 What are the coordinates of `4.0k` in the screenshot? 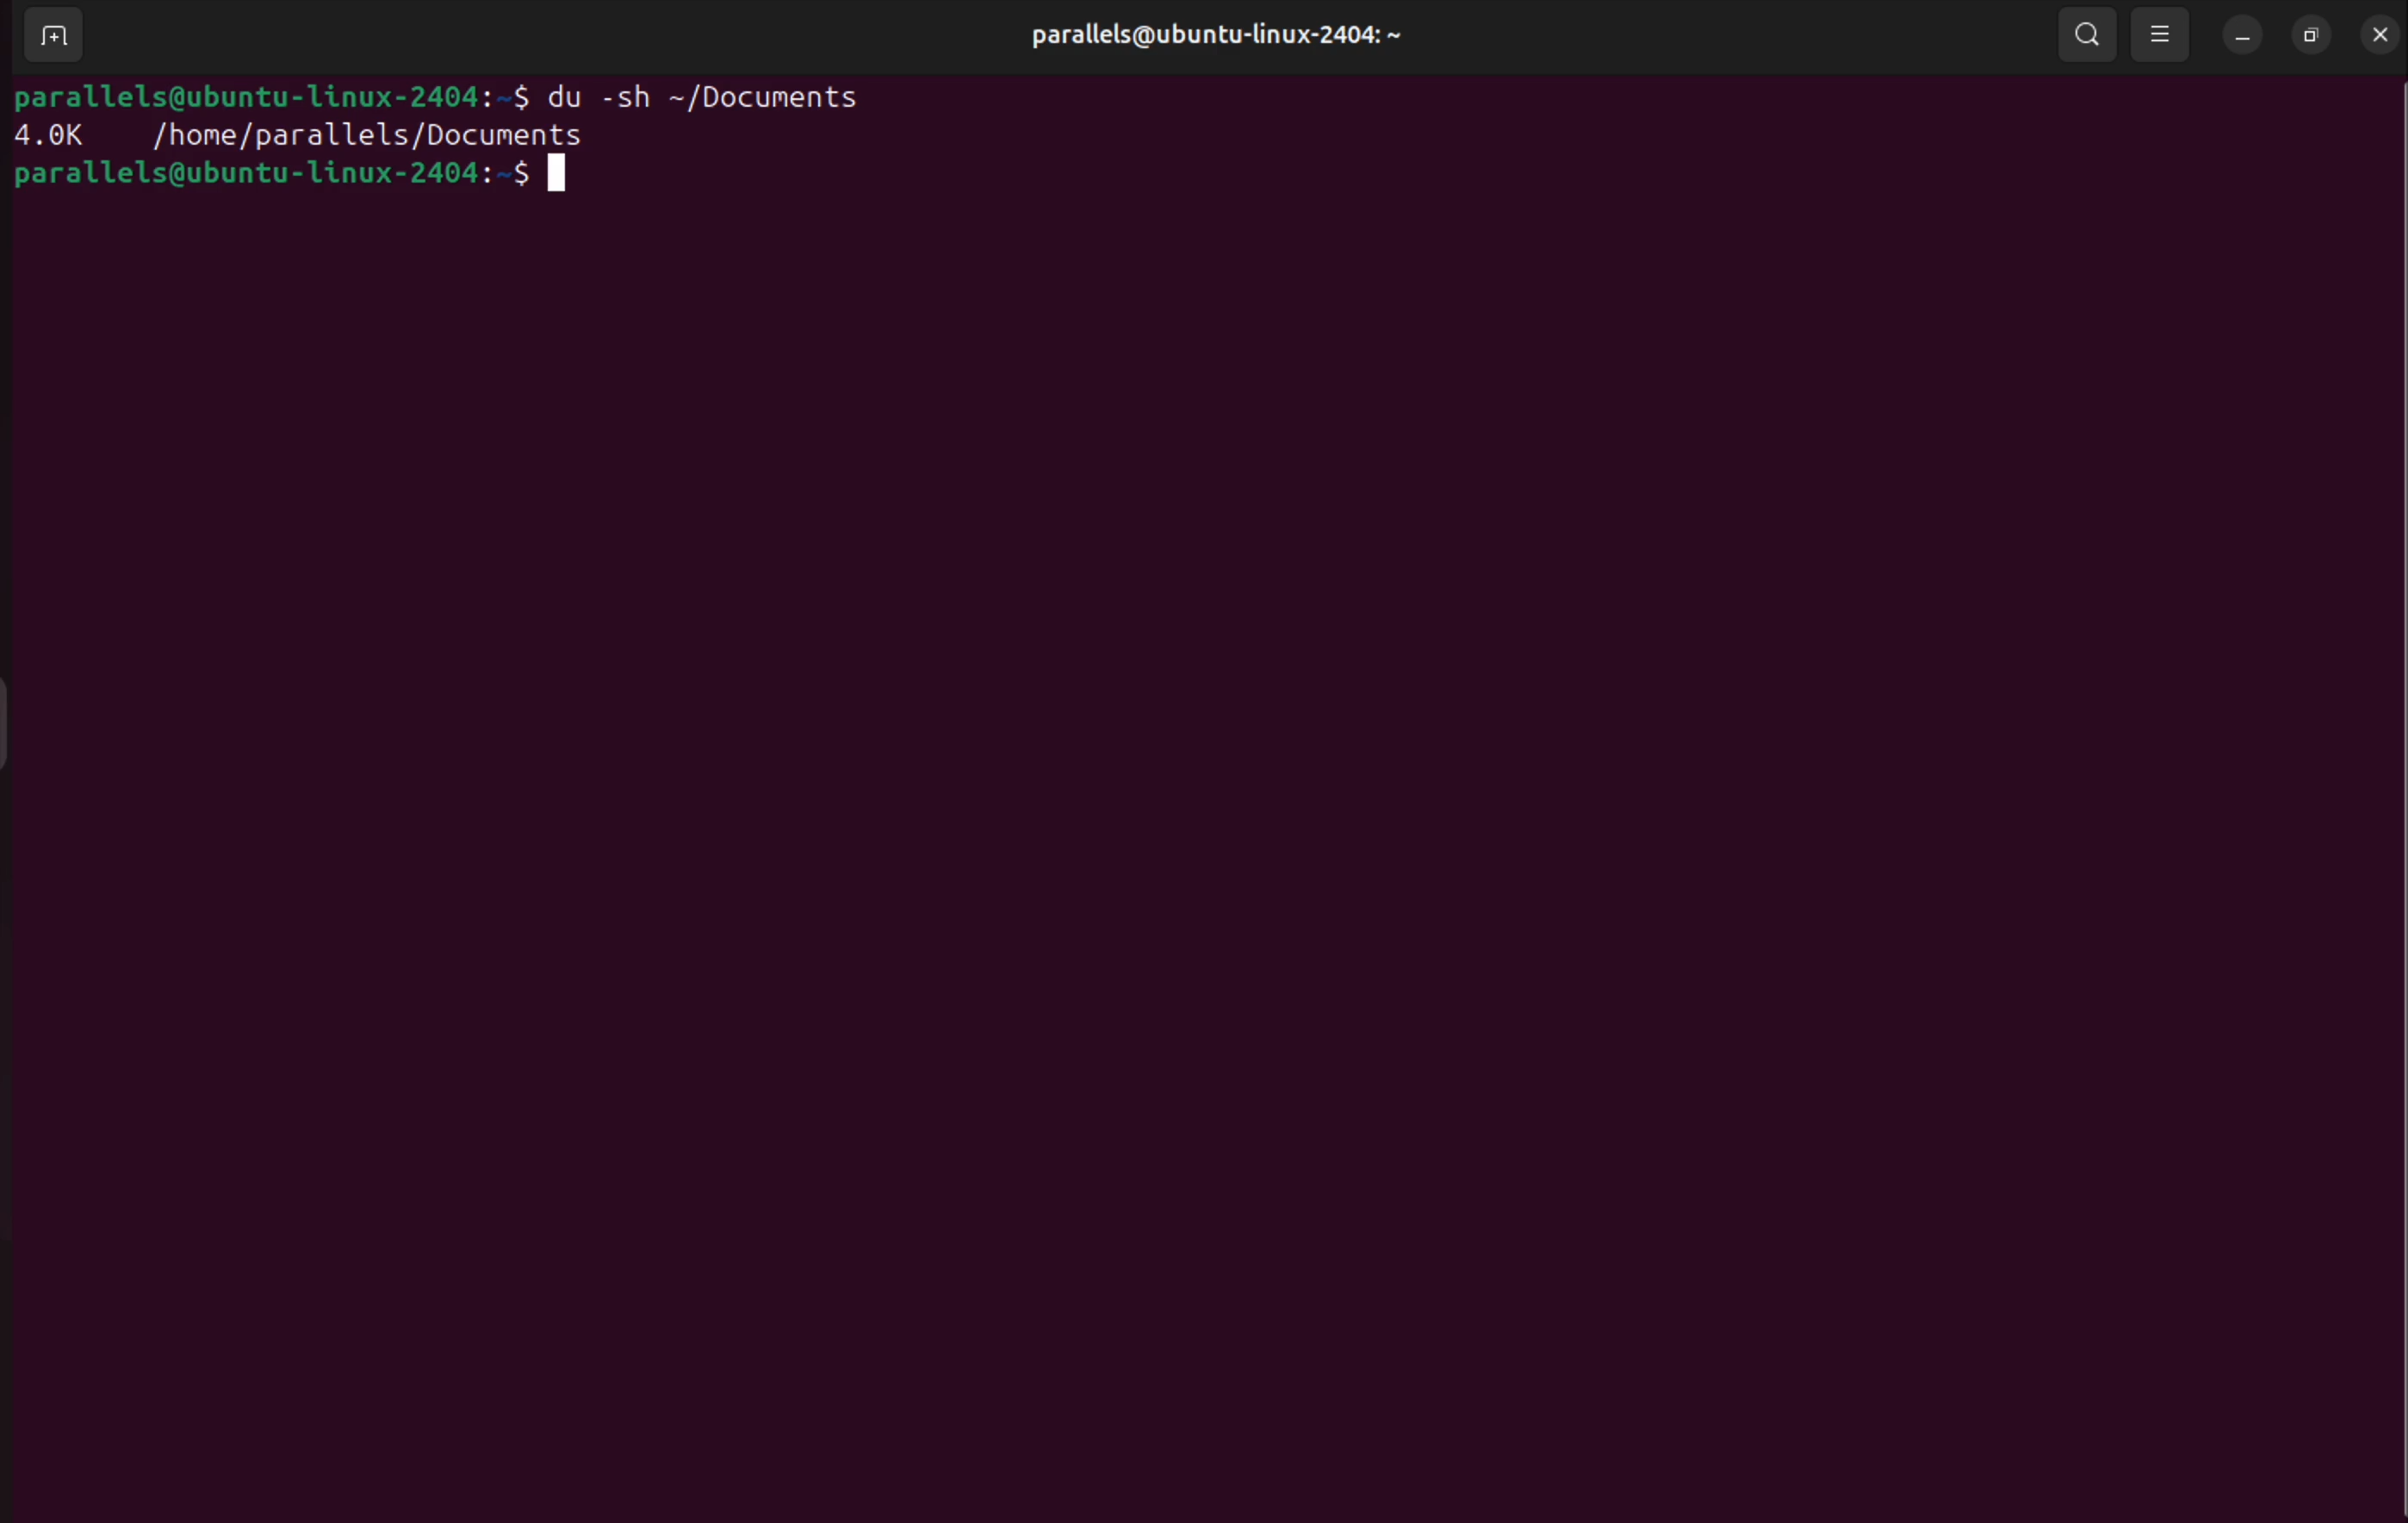 It's located at (59, 134).